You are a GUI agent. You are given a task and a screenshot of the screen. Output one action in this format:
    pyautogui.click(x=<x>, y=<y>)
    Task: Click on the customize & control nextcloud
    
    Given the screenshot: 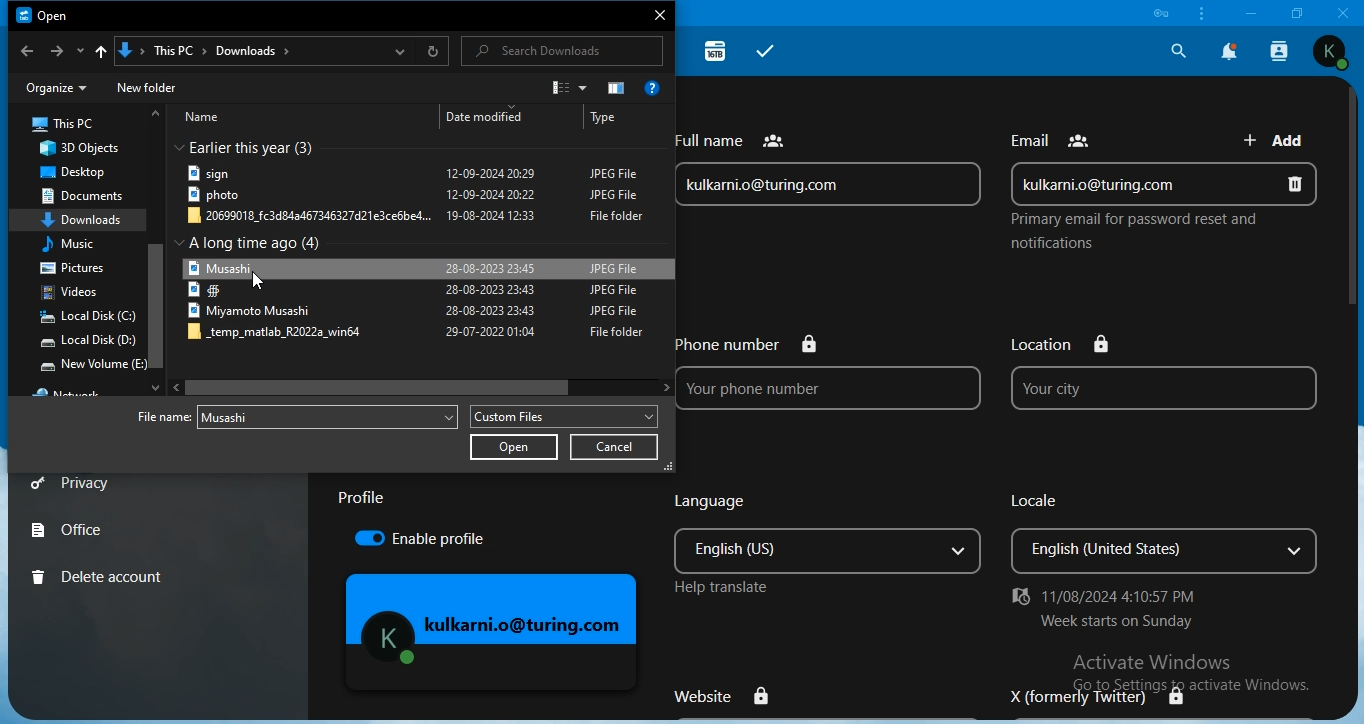 What is the action you would take?
    pyautogui.click(x=1199, y=14)
    